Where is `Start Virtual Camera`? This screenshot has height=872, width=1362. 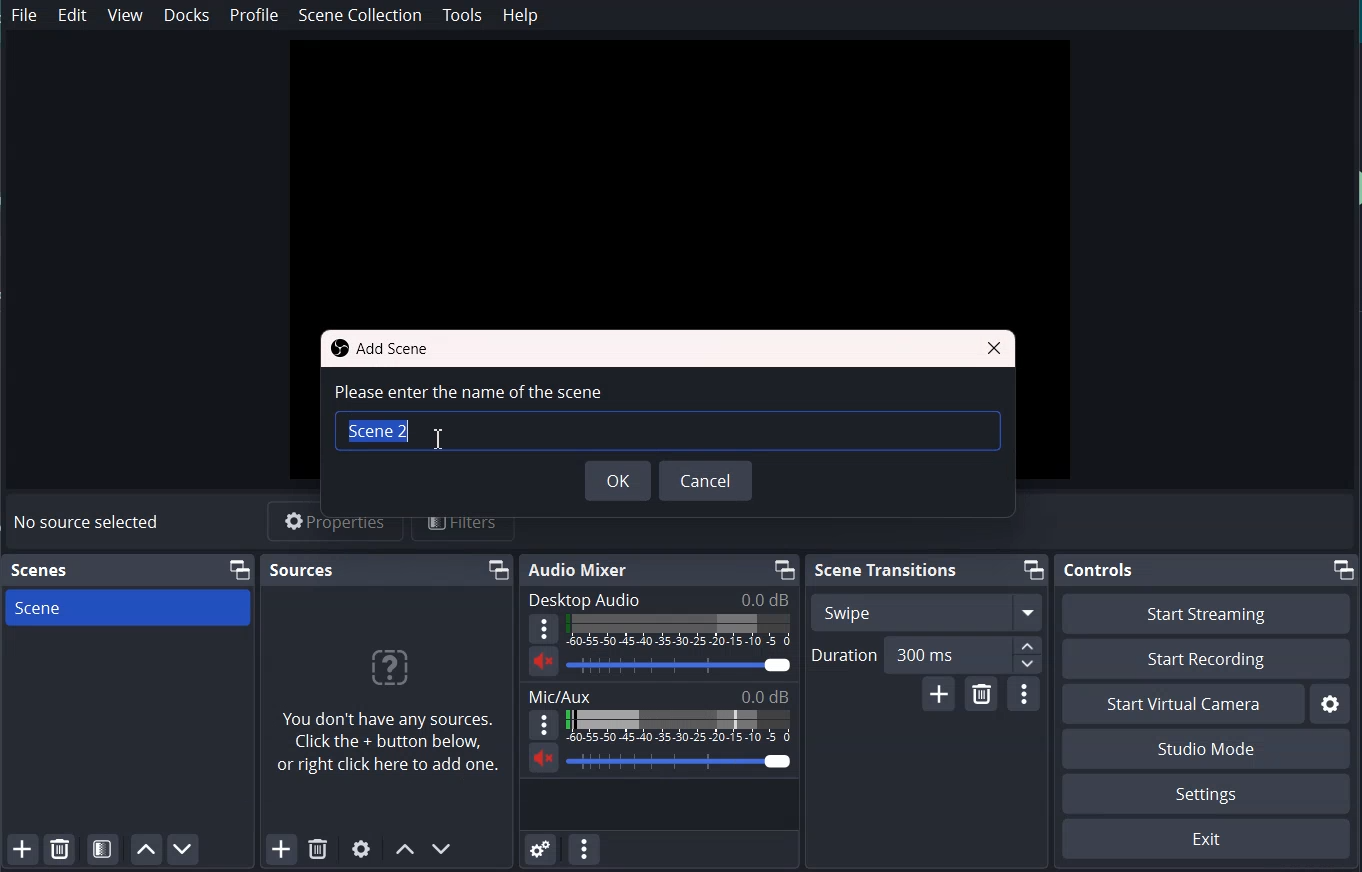 Start Virtual Camera is located at coordinates (1183, 704).